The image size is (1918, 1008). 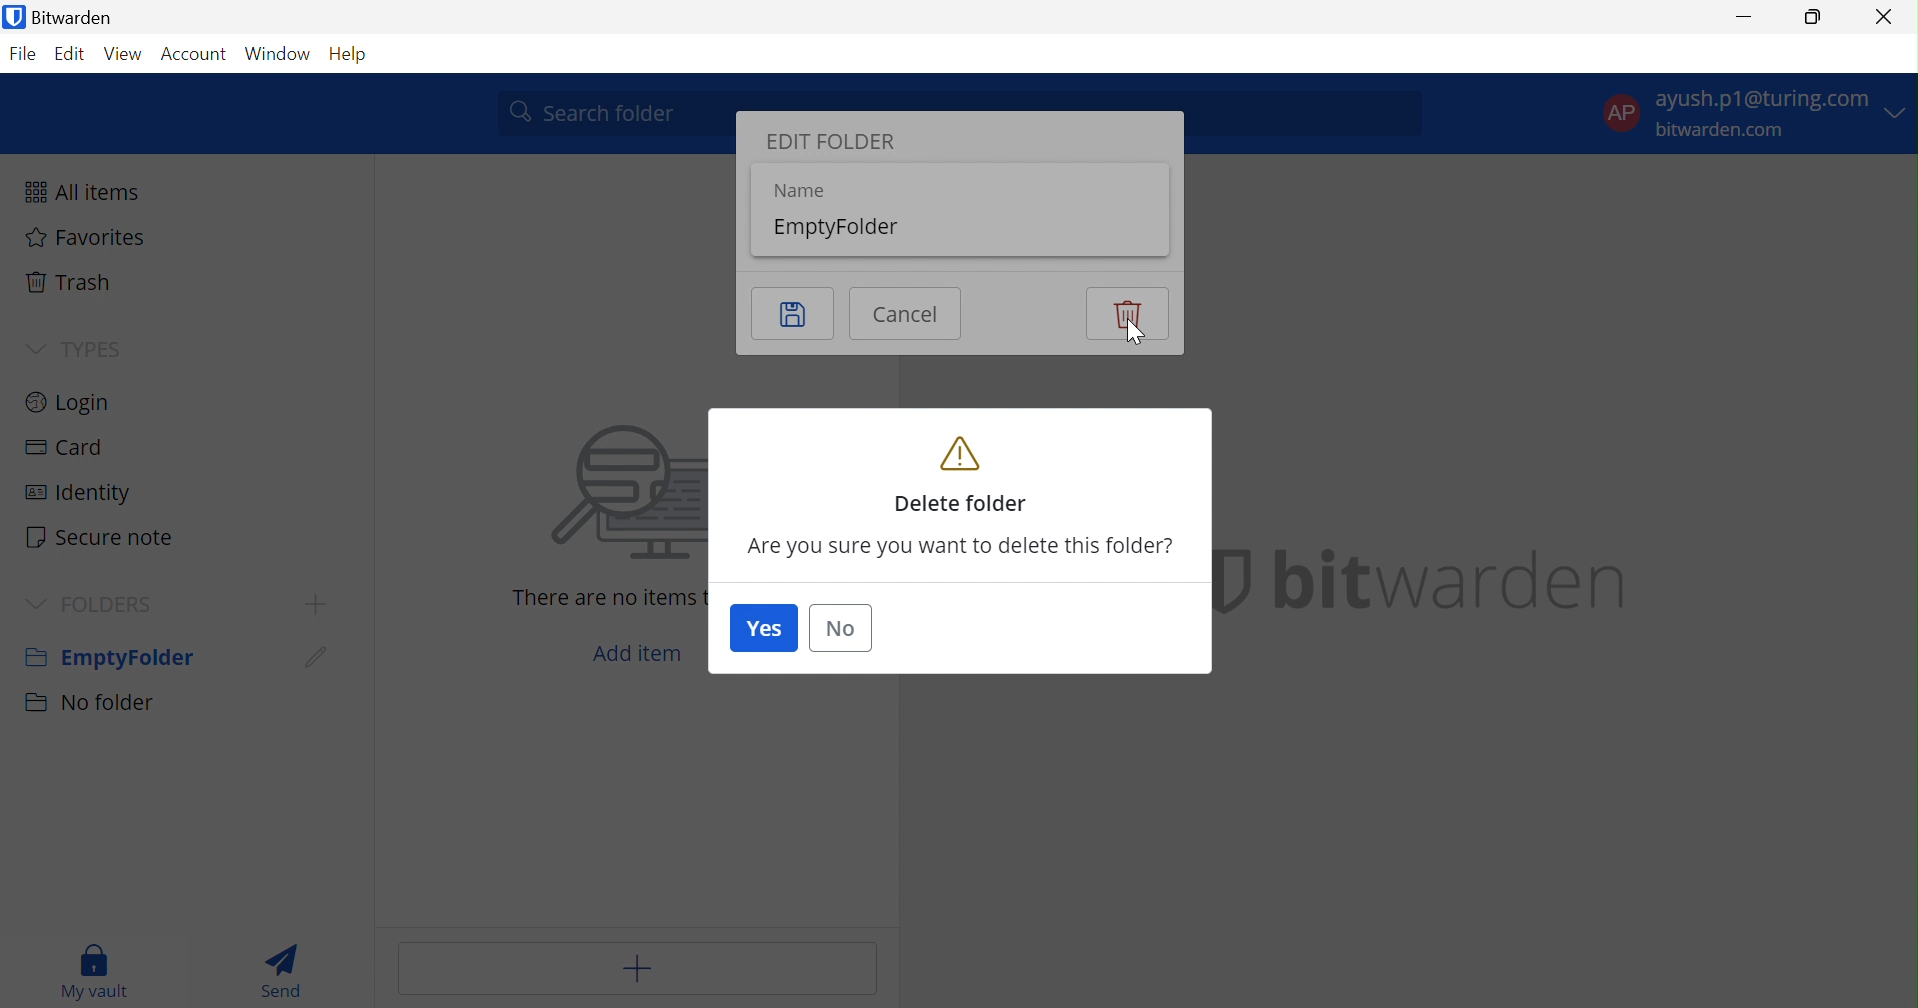 What do you see at coordinates (68, 400) in the screenshot?
I see `Login` at bounding box center [68, 400].